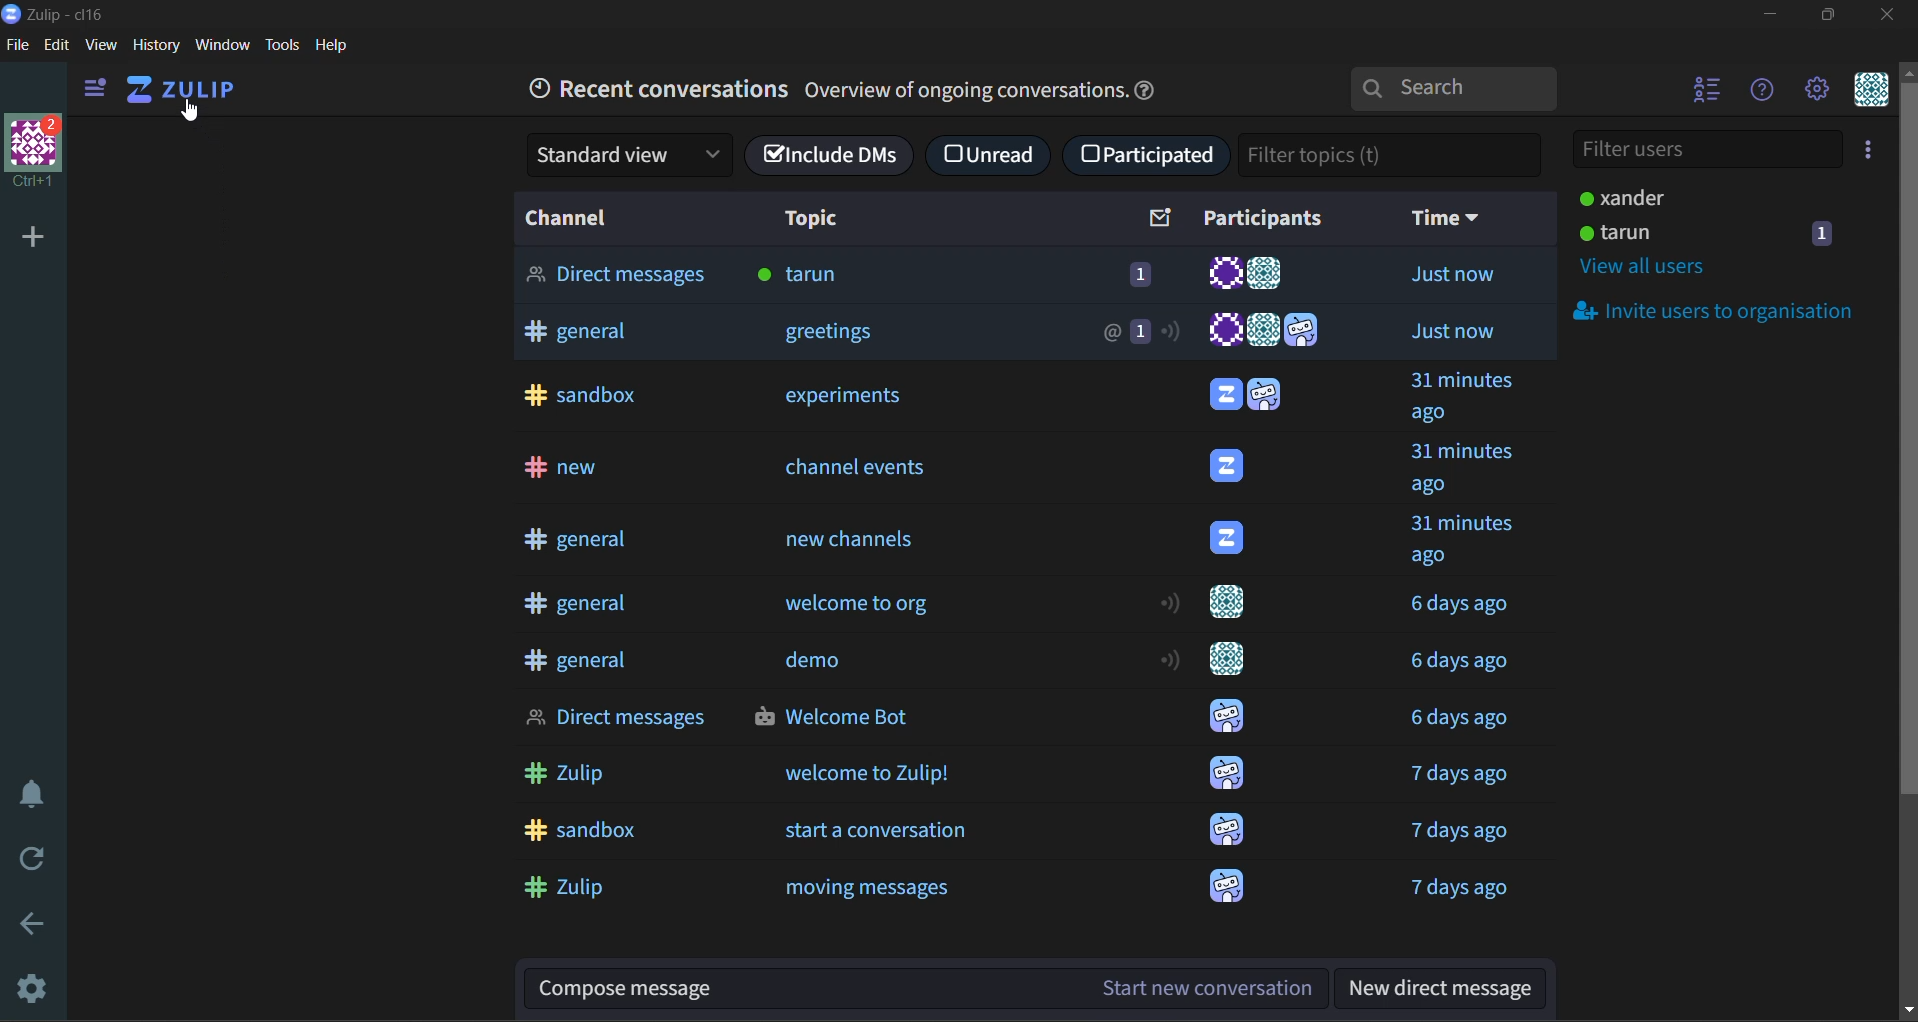 Image resolution: width=1918 pixels, height=1022 pixels. Describe the element at coordinates (1459, 85) in the screenshot. I see `search` at that location.